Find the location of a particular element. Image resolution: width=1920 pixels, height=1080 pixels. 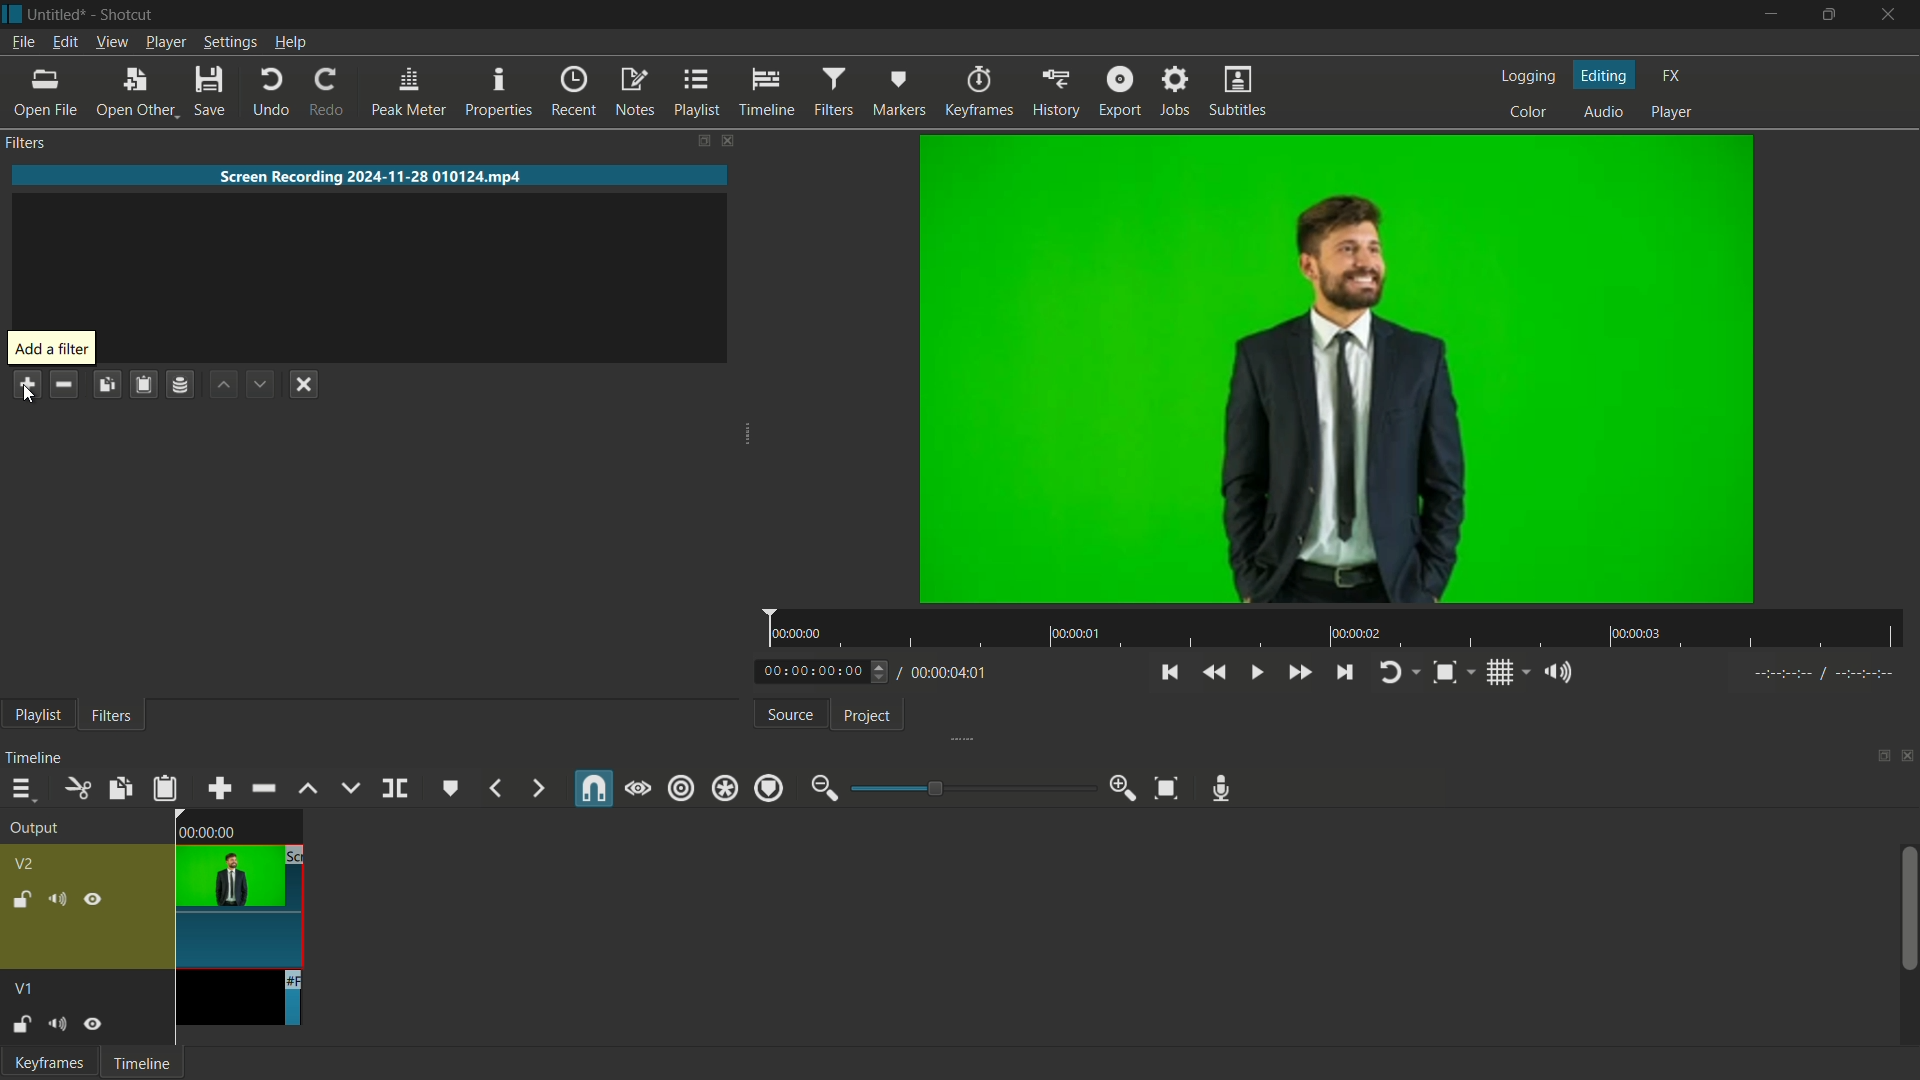

video-2 on timeline is located at coordinates (238, 887).